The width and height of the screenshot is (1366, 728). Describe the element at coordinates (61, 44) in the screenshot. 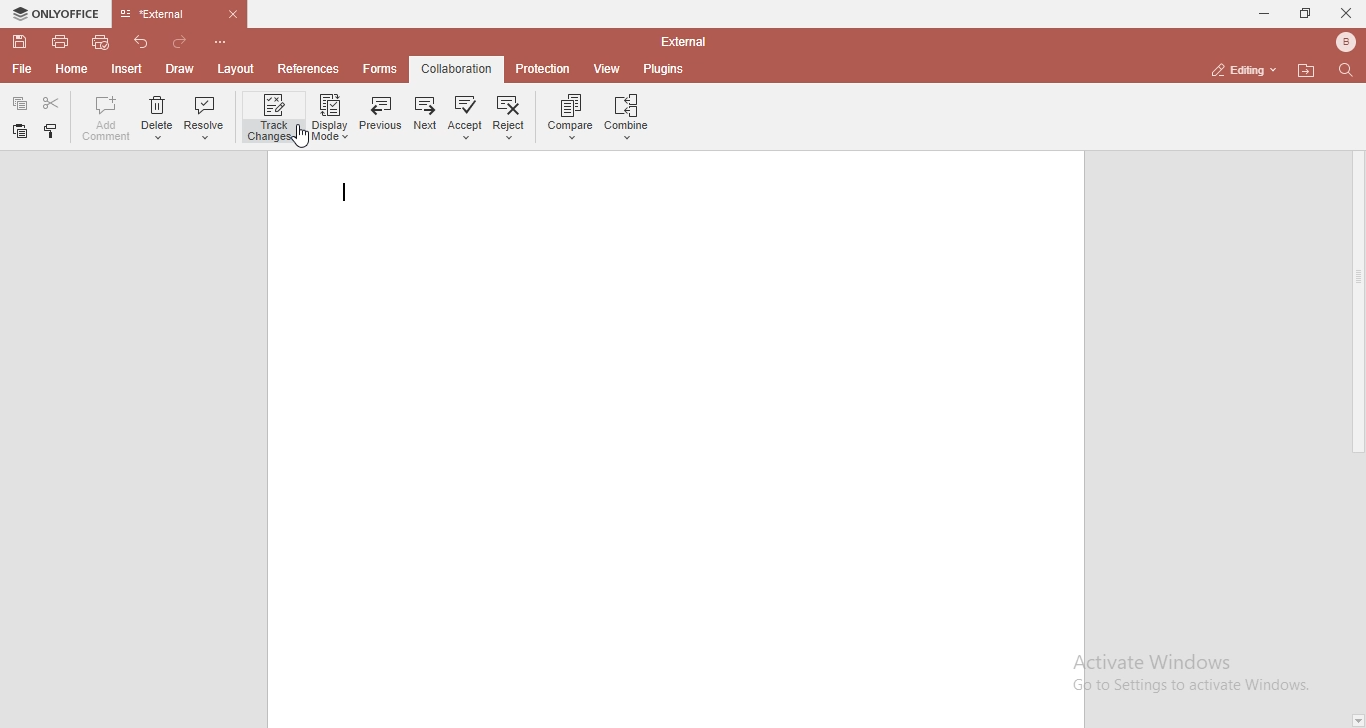

I see `print` at that location.